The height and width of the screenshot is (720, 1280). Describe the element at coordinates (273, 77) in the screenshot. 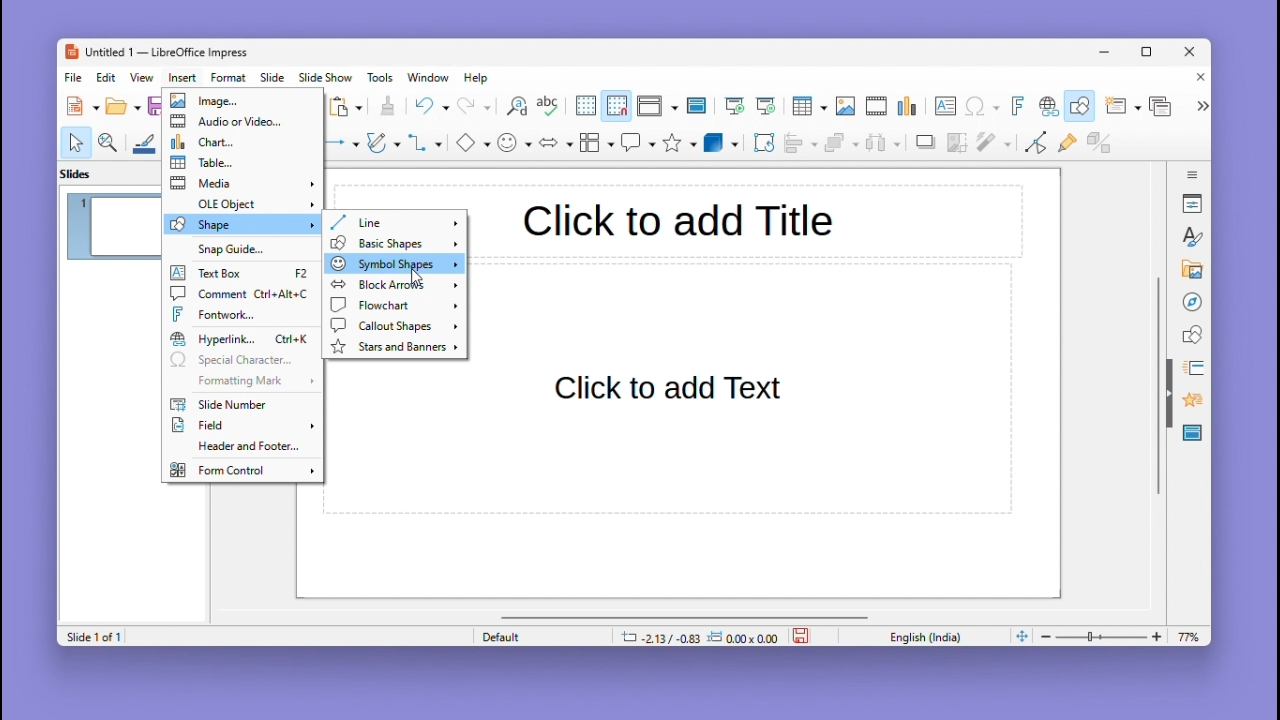

I see `Slide` at that location.